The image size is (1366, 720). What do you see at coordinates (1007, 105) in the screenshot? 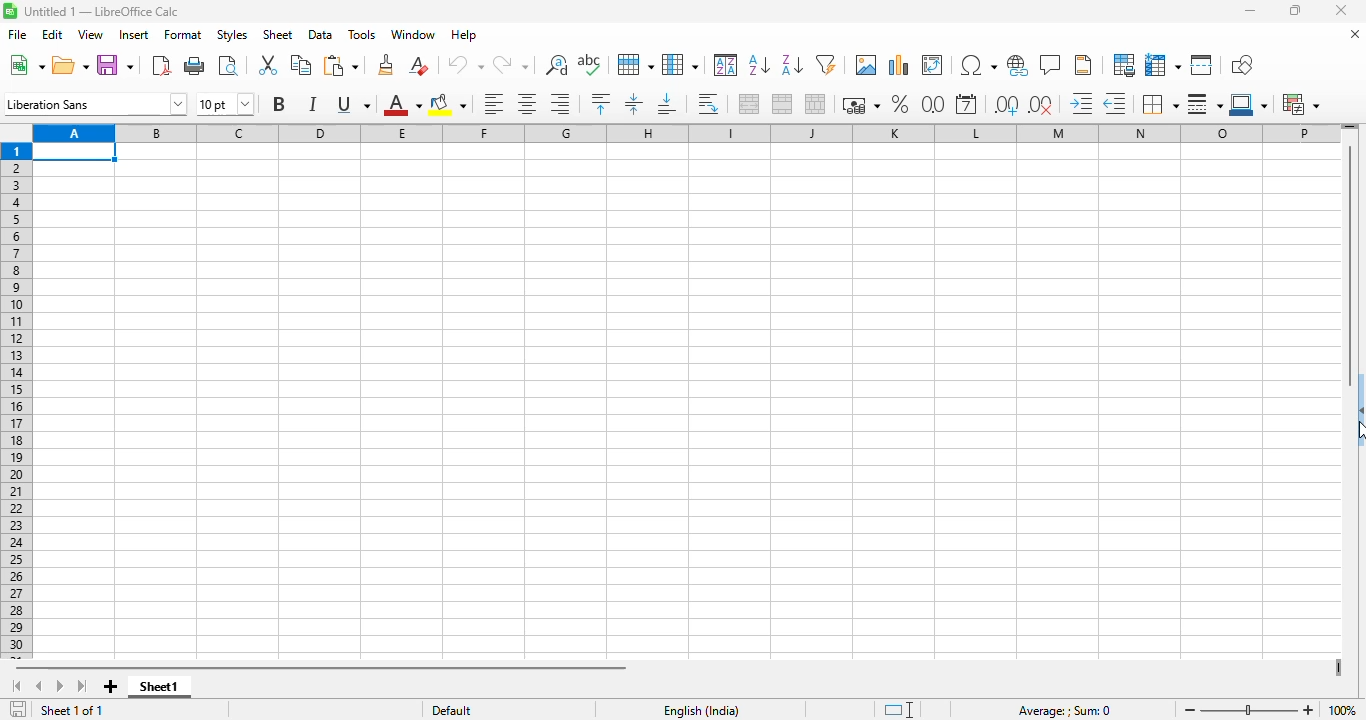
I see `add decimal` at bounding box center [1007, 105].